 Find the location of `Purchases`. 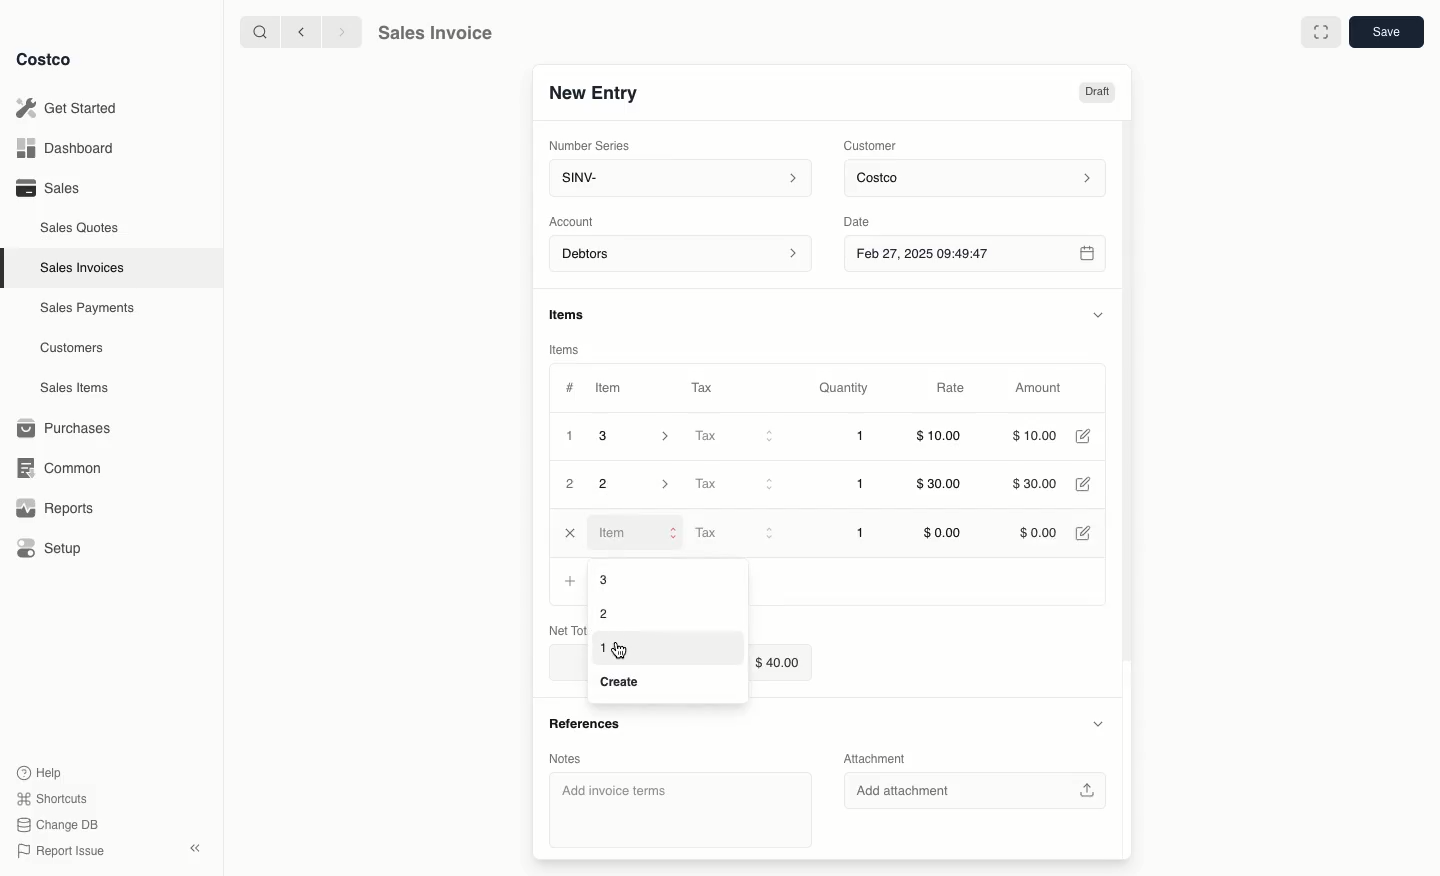

Purchases is located at coordinates (65, 428).